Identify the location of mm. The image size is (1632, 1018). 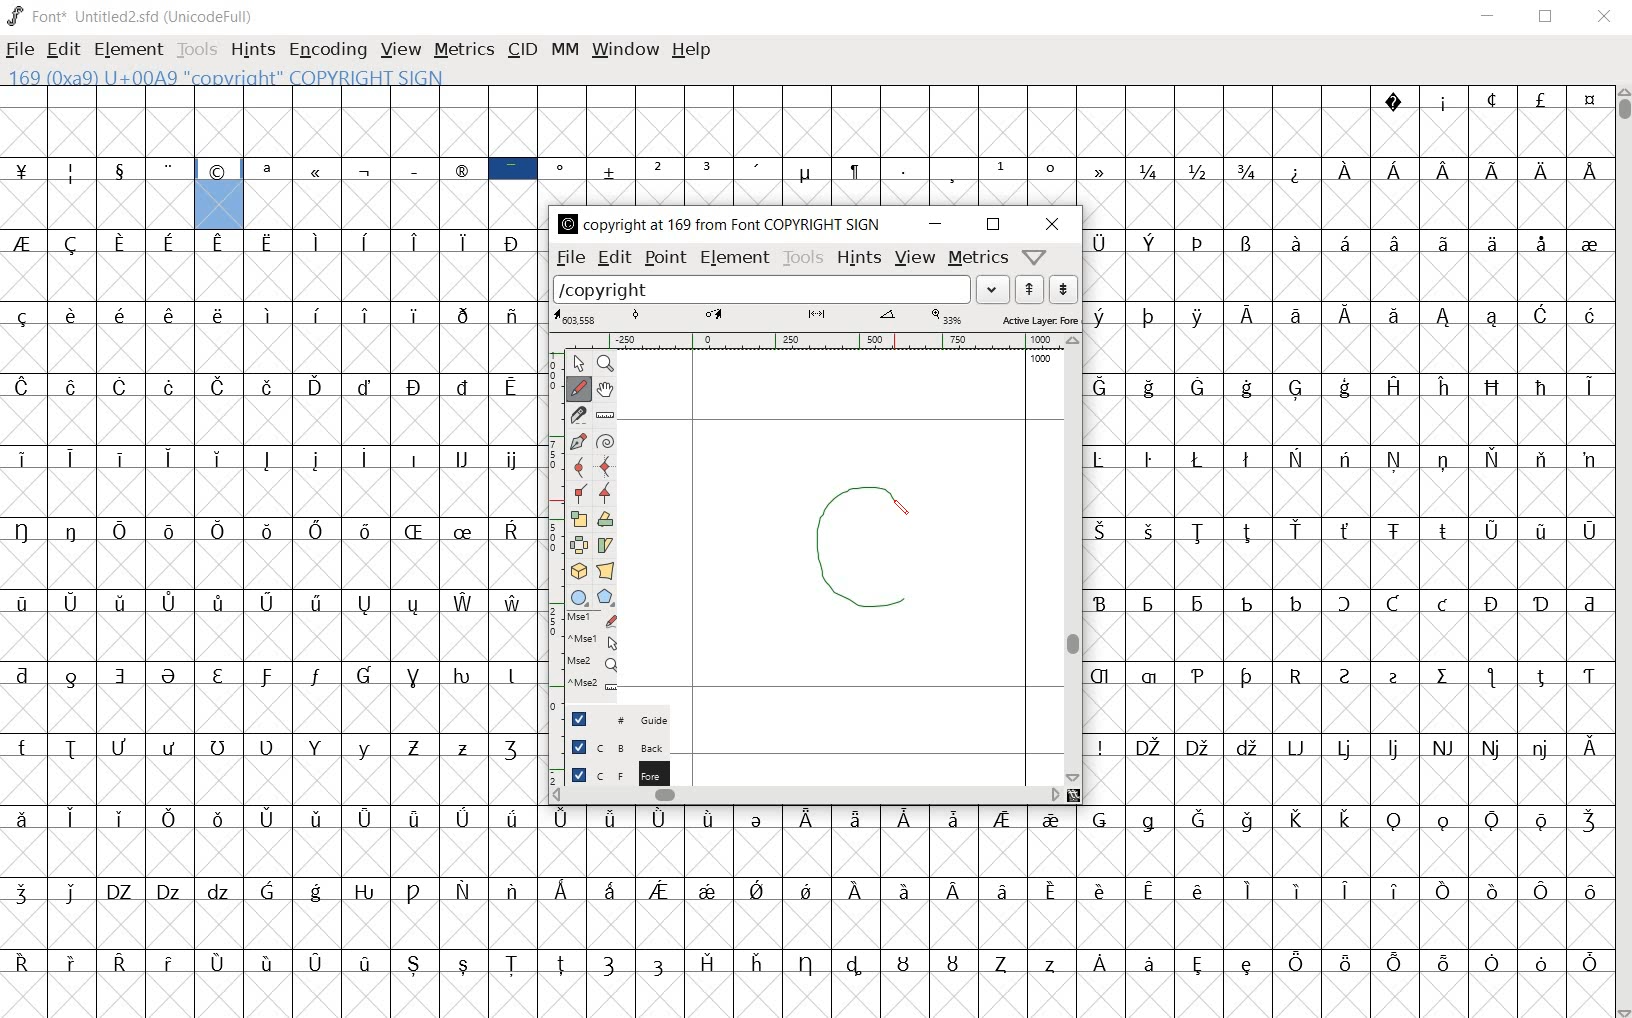
(563, 47).